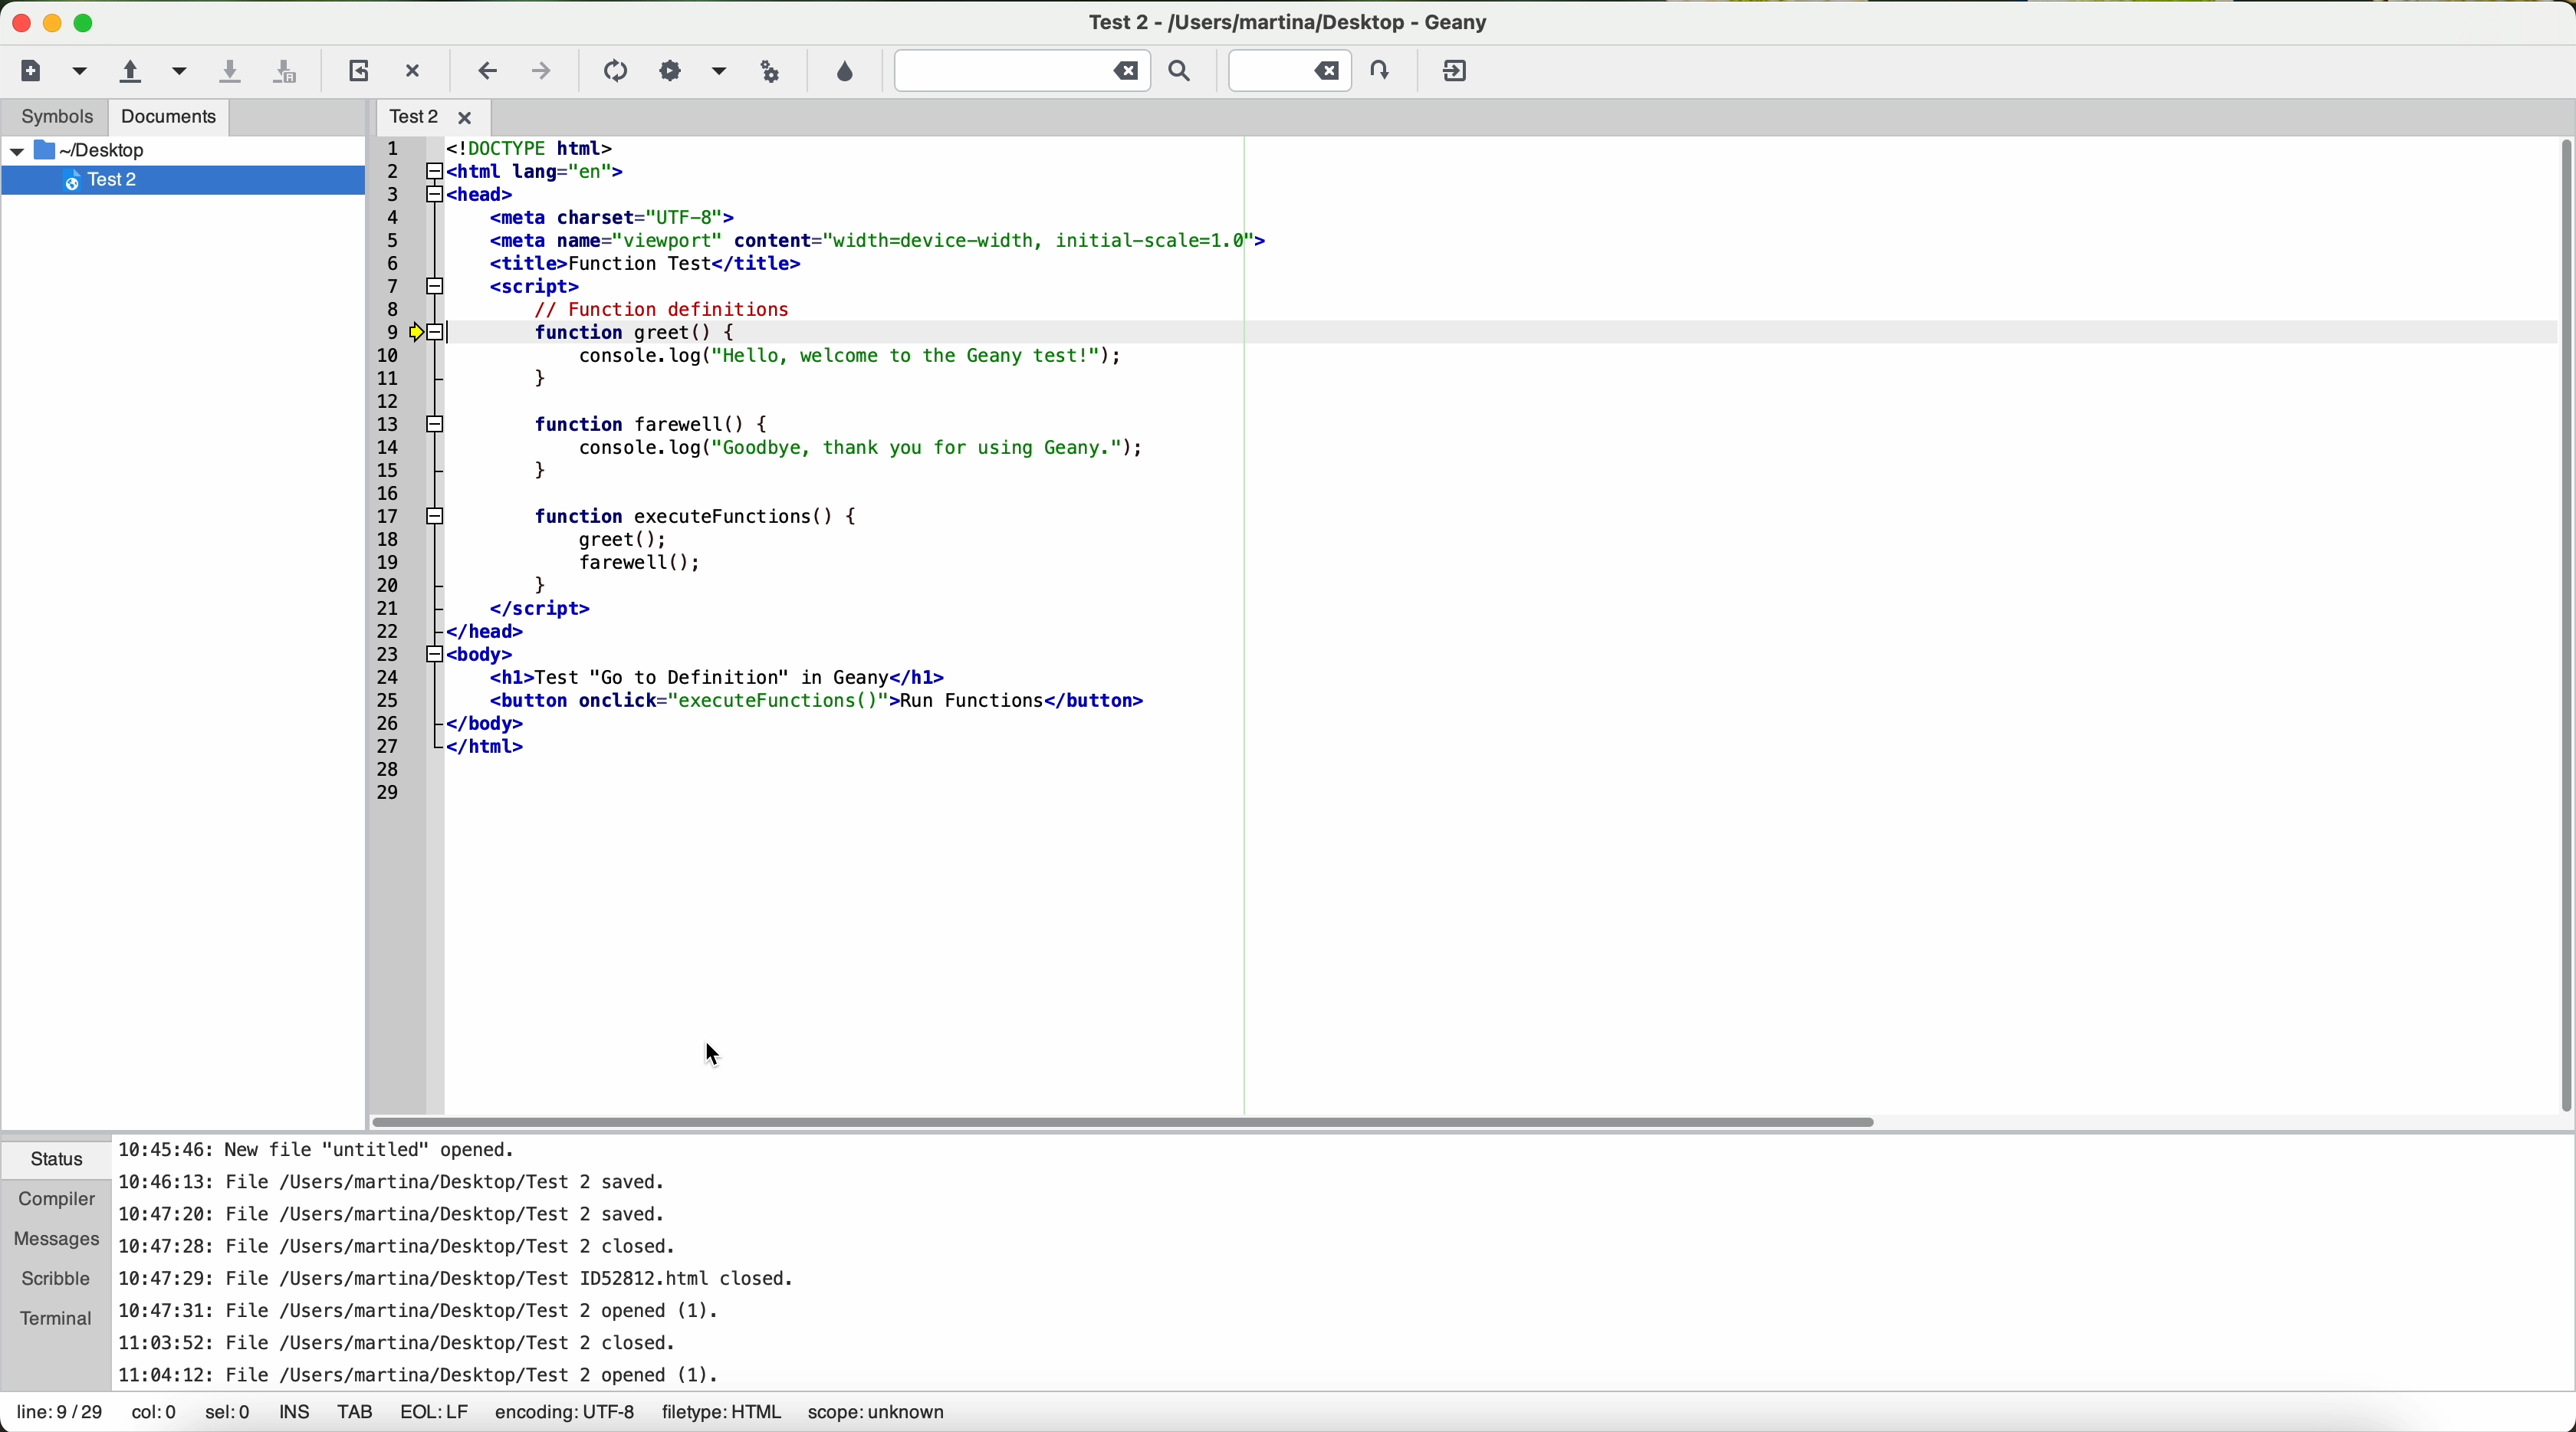  Describe the element at coordinates (85, 74) in the screenshot. I see `create a new file from a template` at that location.